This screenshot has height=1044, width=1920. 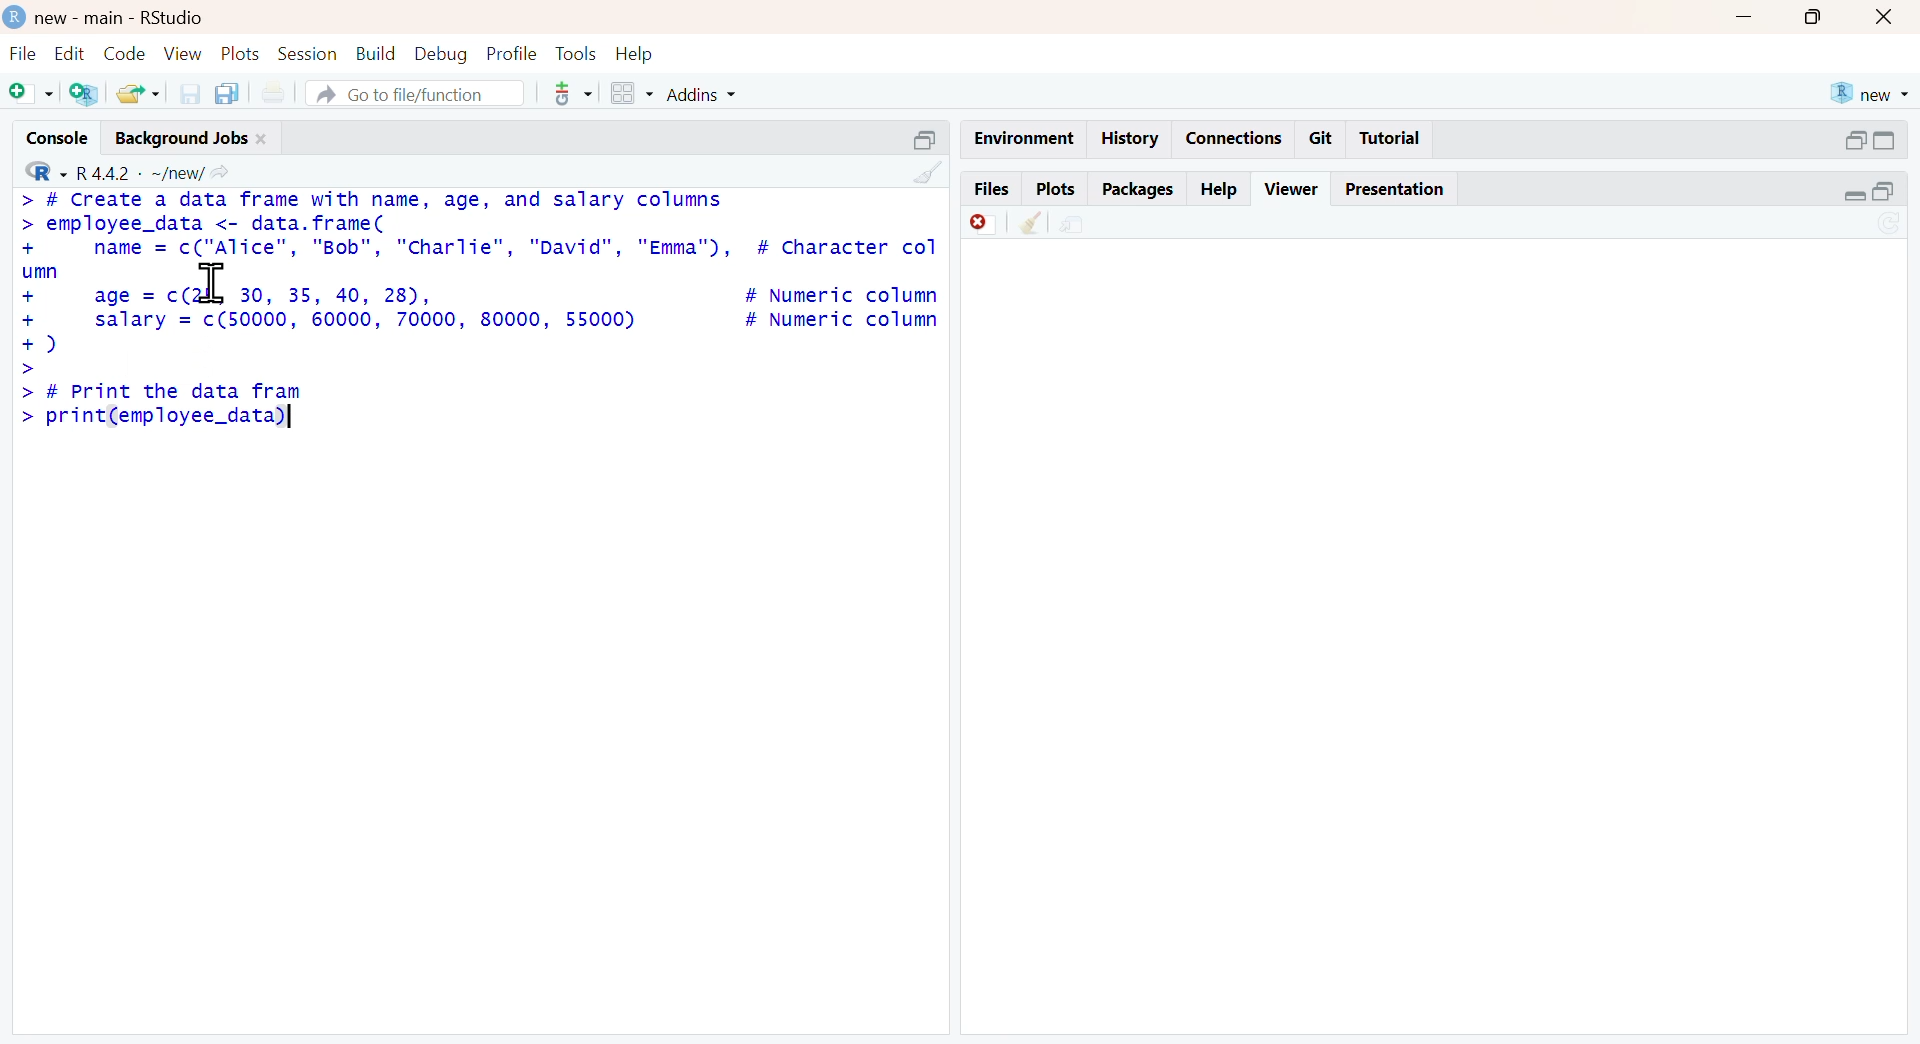 What do you see at coordinates (1396, 138) in the screenshot?
I see `Tutorial` at bounding box center [1396, 138].